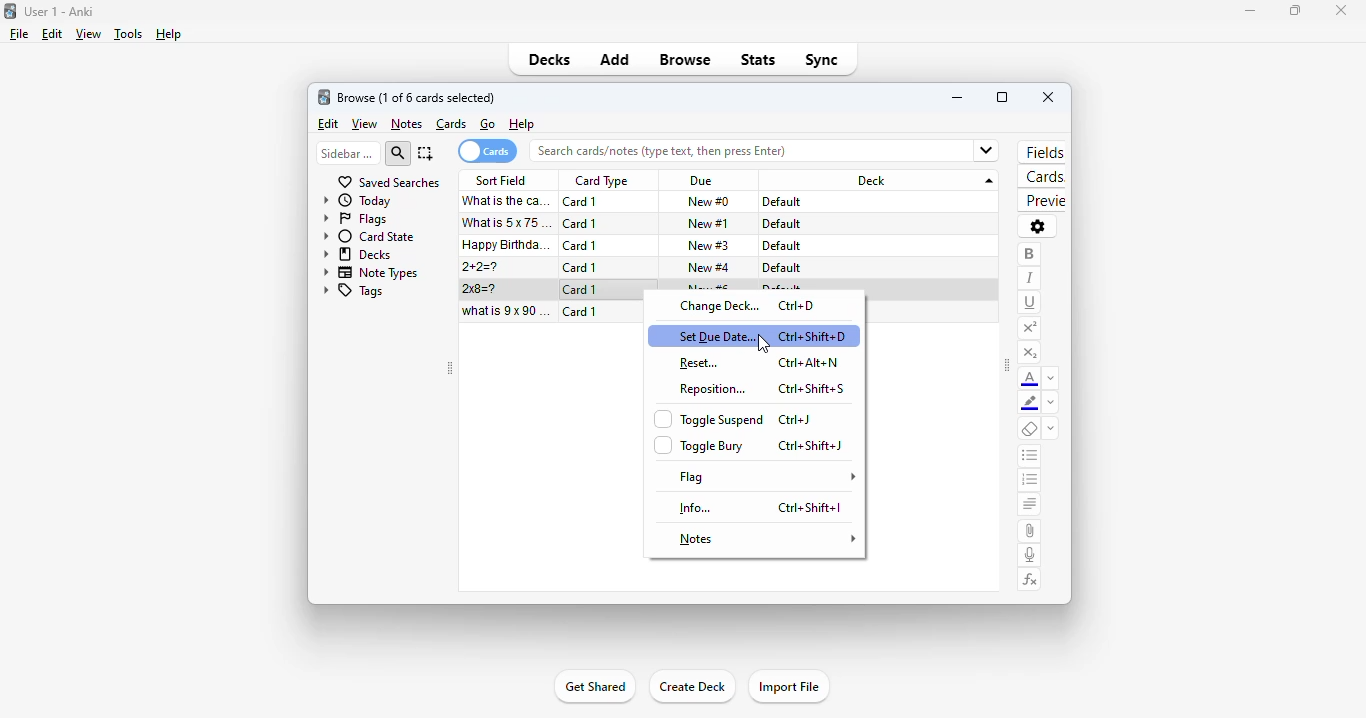 The height and width of the screenshot is (718, 1366). I want to click on Ctrl+J, so click(795, 419).